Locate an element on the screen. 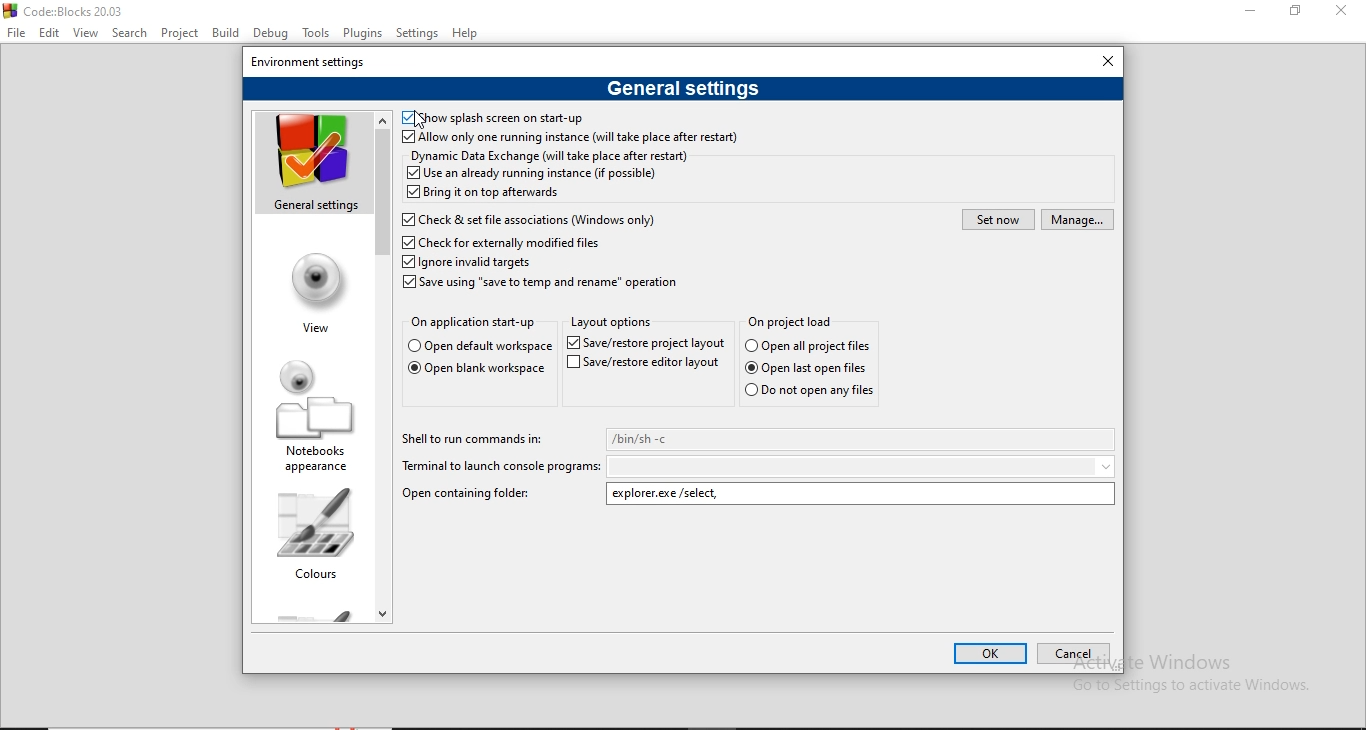 The height and width of the screenshot is (730, 1366). manage is located at coordinates (1076, 219).